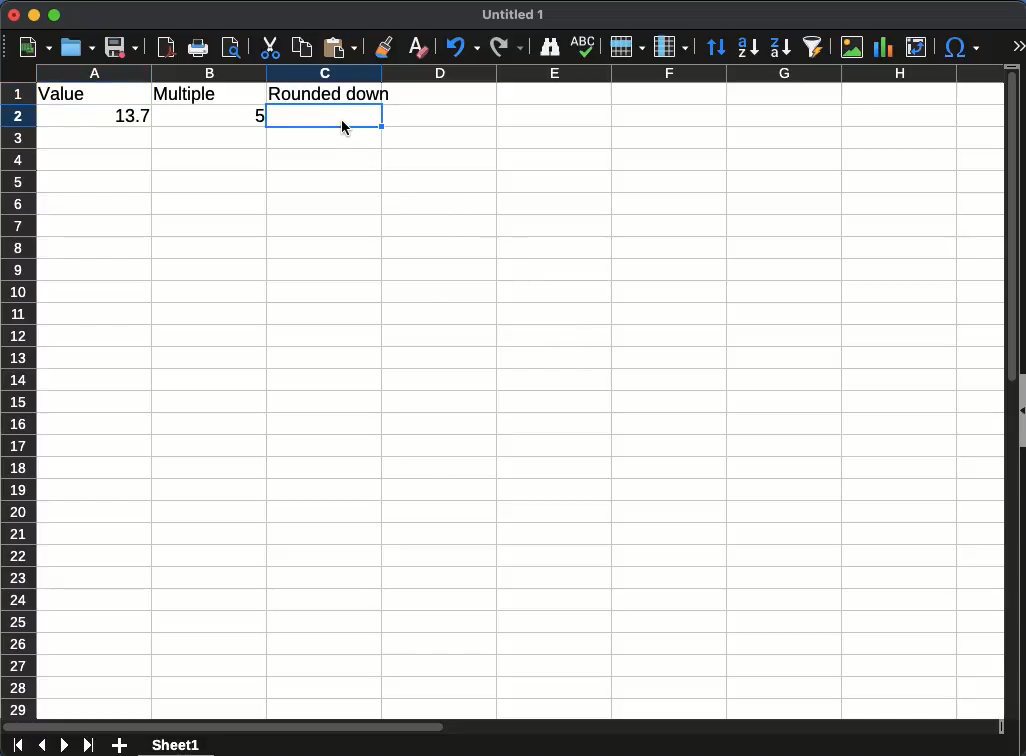 The image size is (1026, 756). Describe the element at coordinates (585, 46) in the screenshot. I see `spell check` at that location.